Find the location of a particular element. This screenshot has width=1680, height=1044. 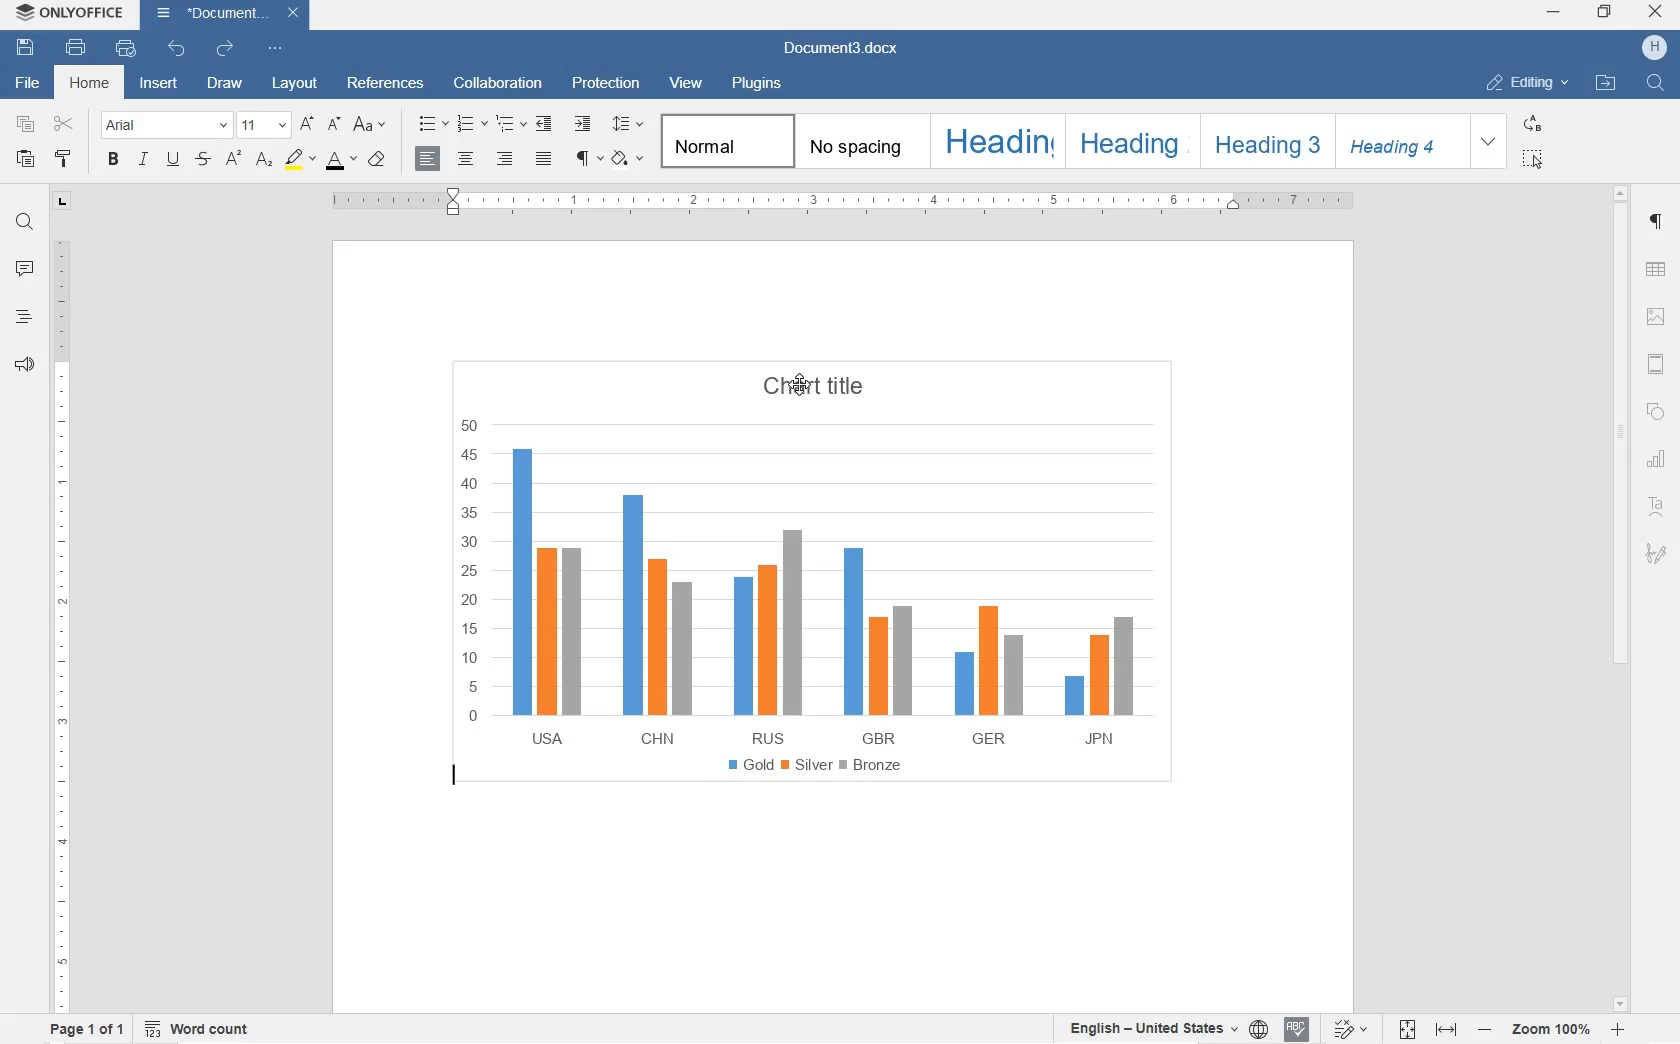

NORMAL is located at coordinates (727, 141).